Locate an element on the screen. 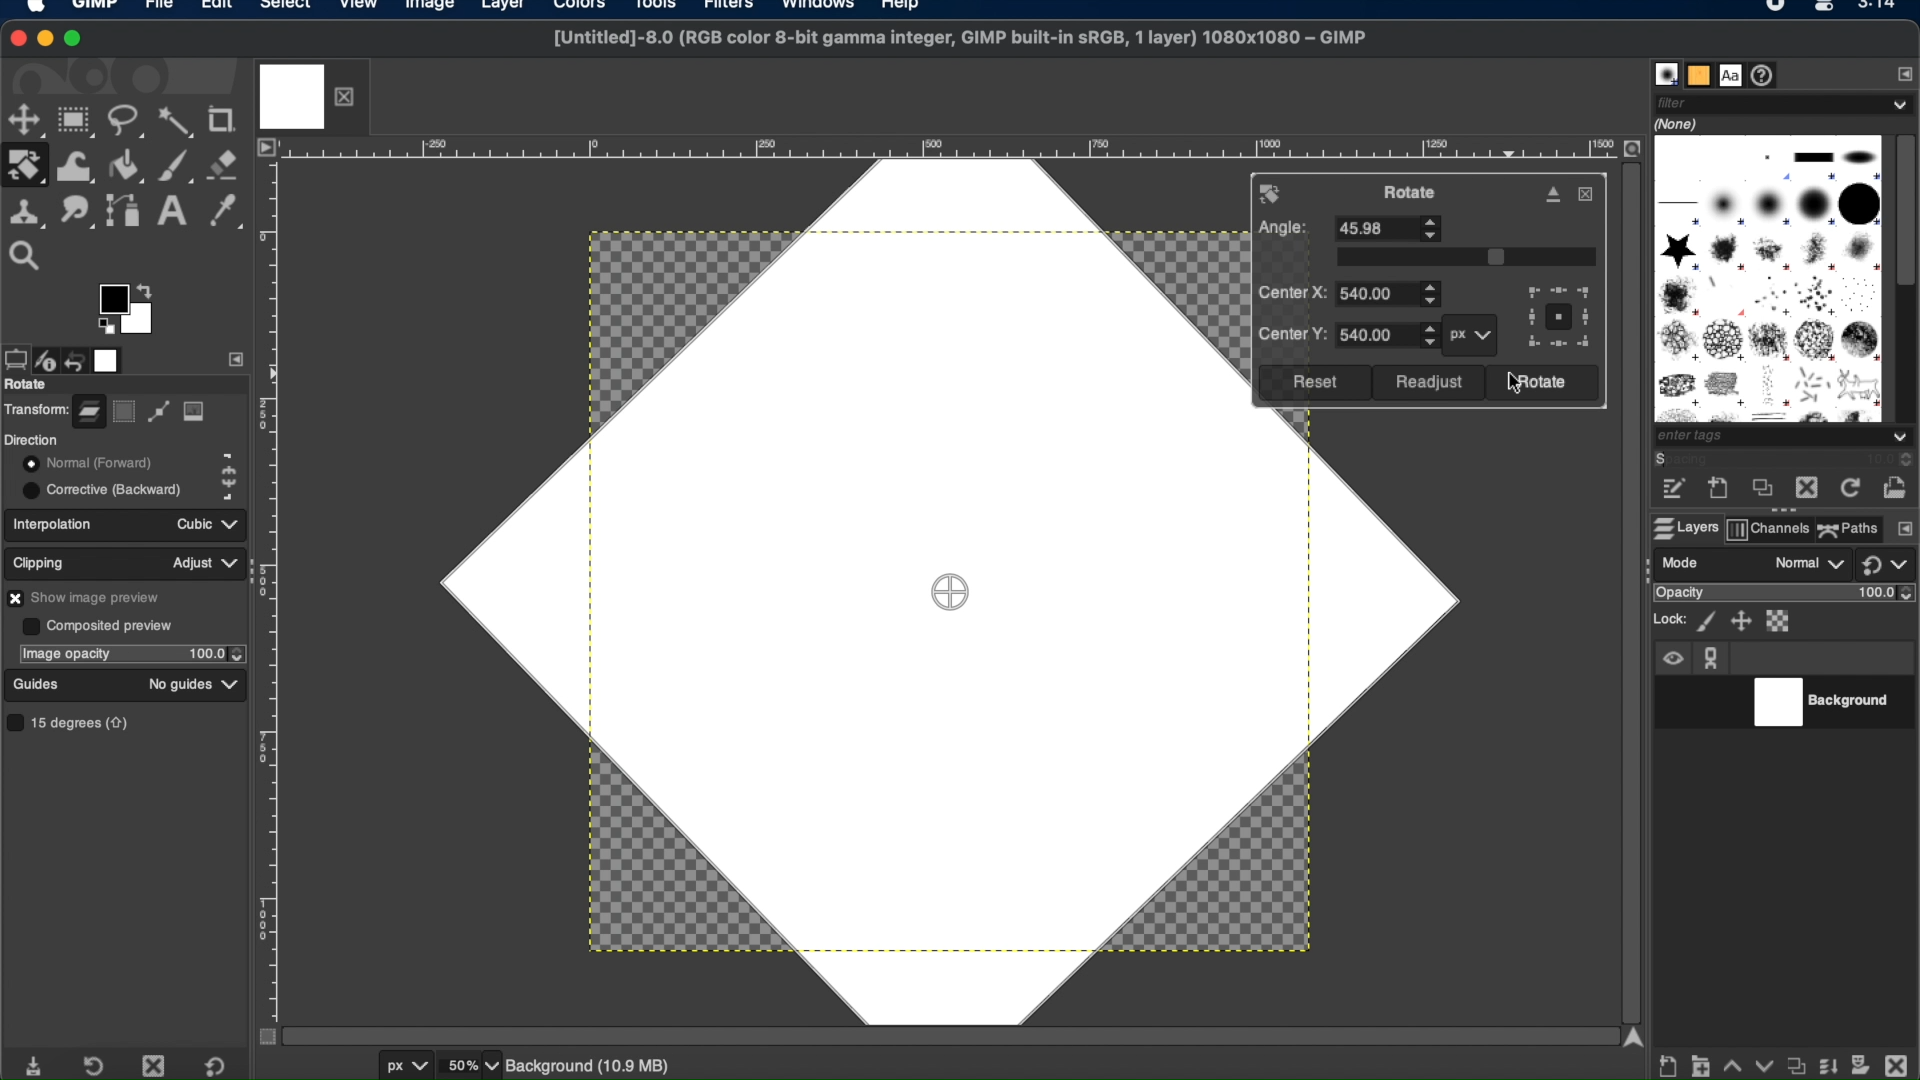  background is located at coordinates (1828, 703).